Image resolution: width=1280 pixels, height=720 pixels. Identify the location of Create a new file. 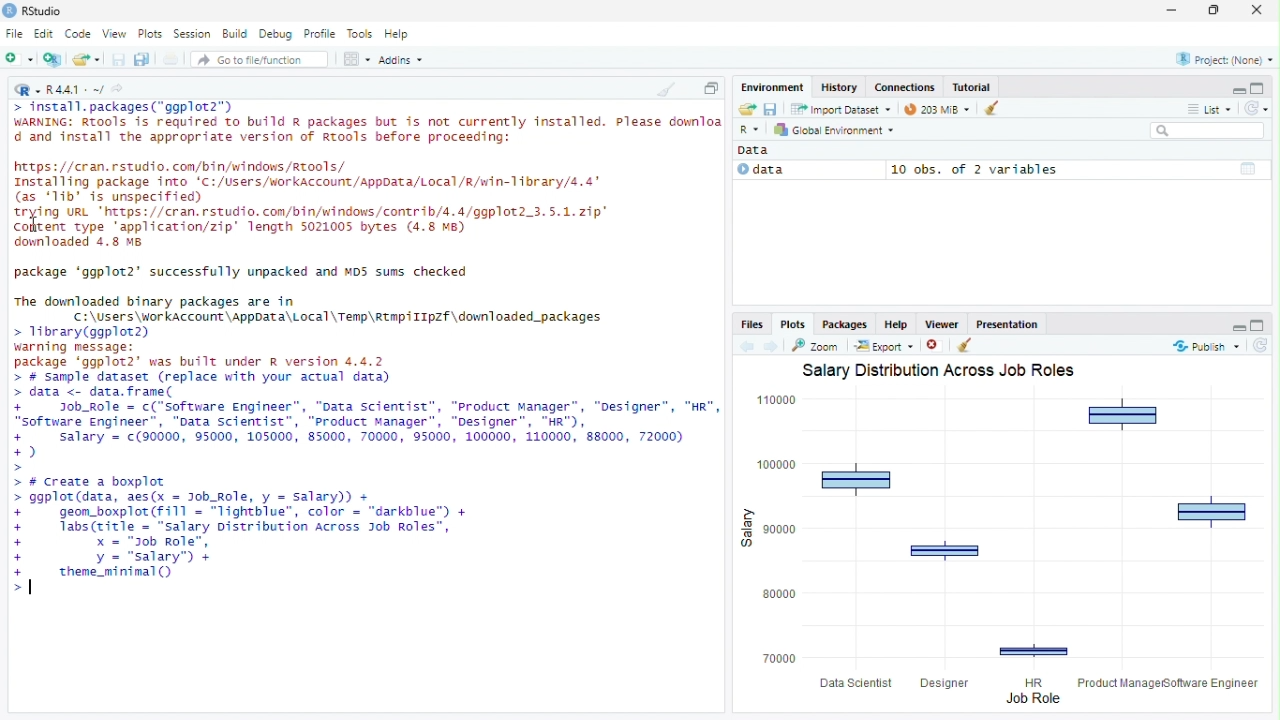
(20, 59).